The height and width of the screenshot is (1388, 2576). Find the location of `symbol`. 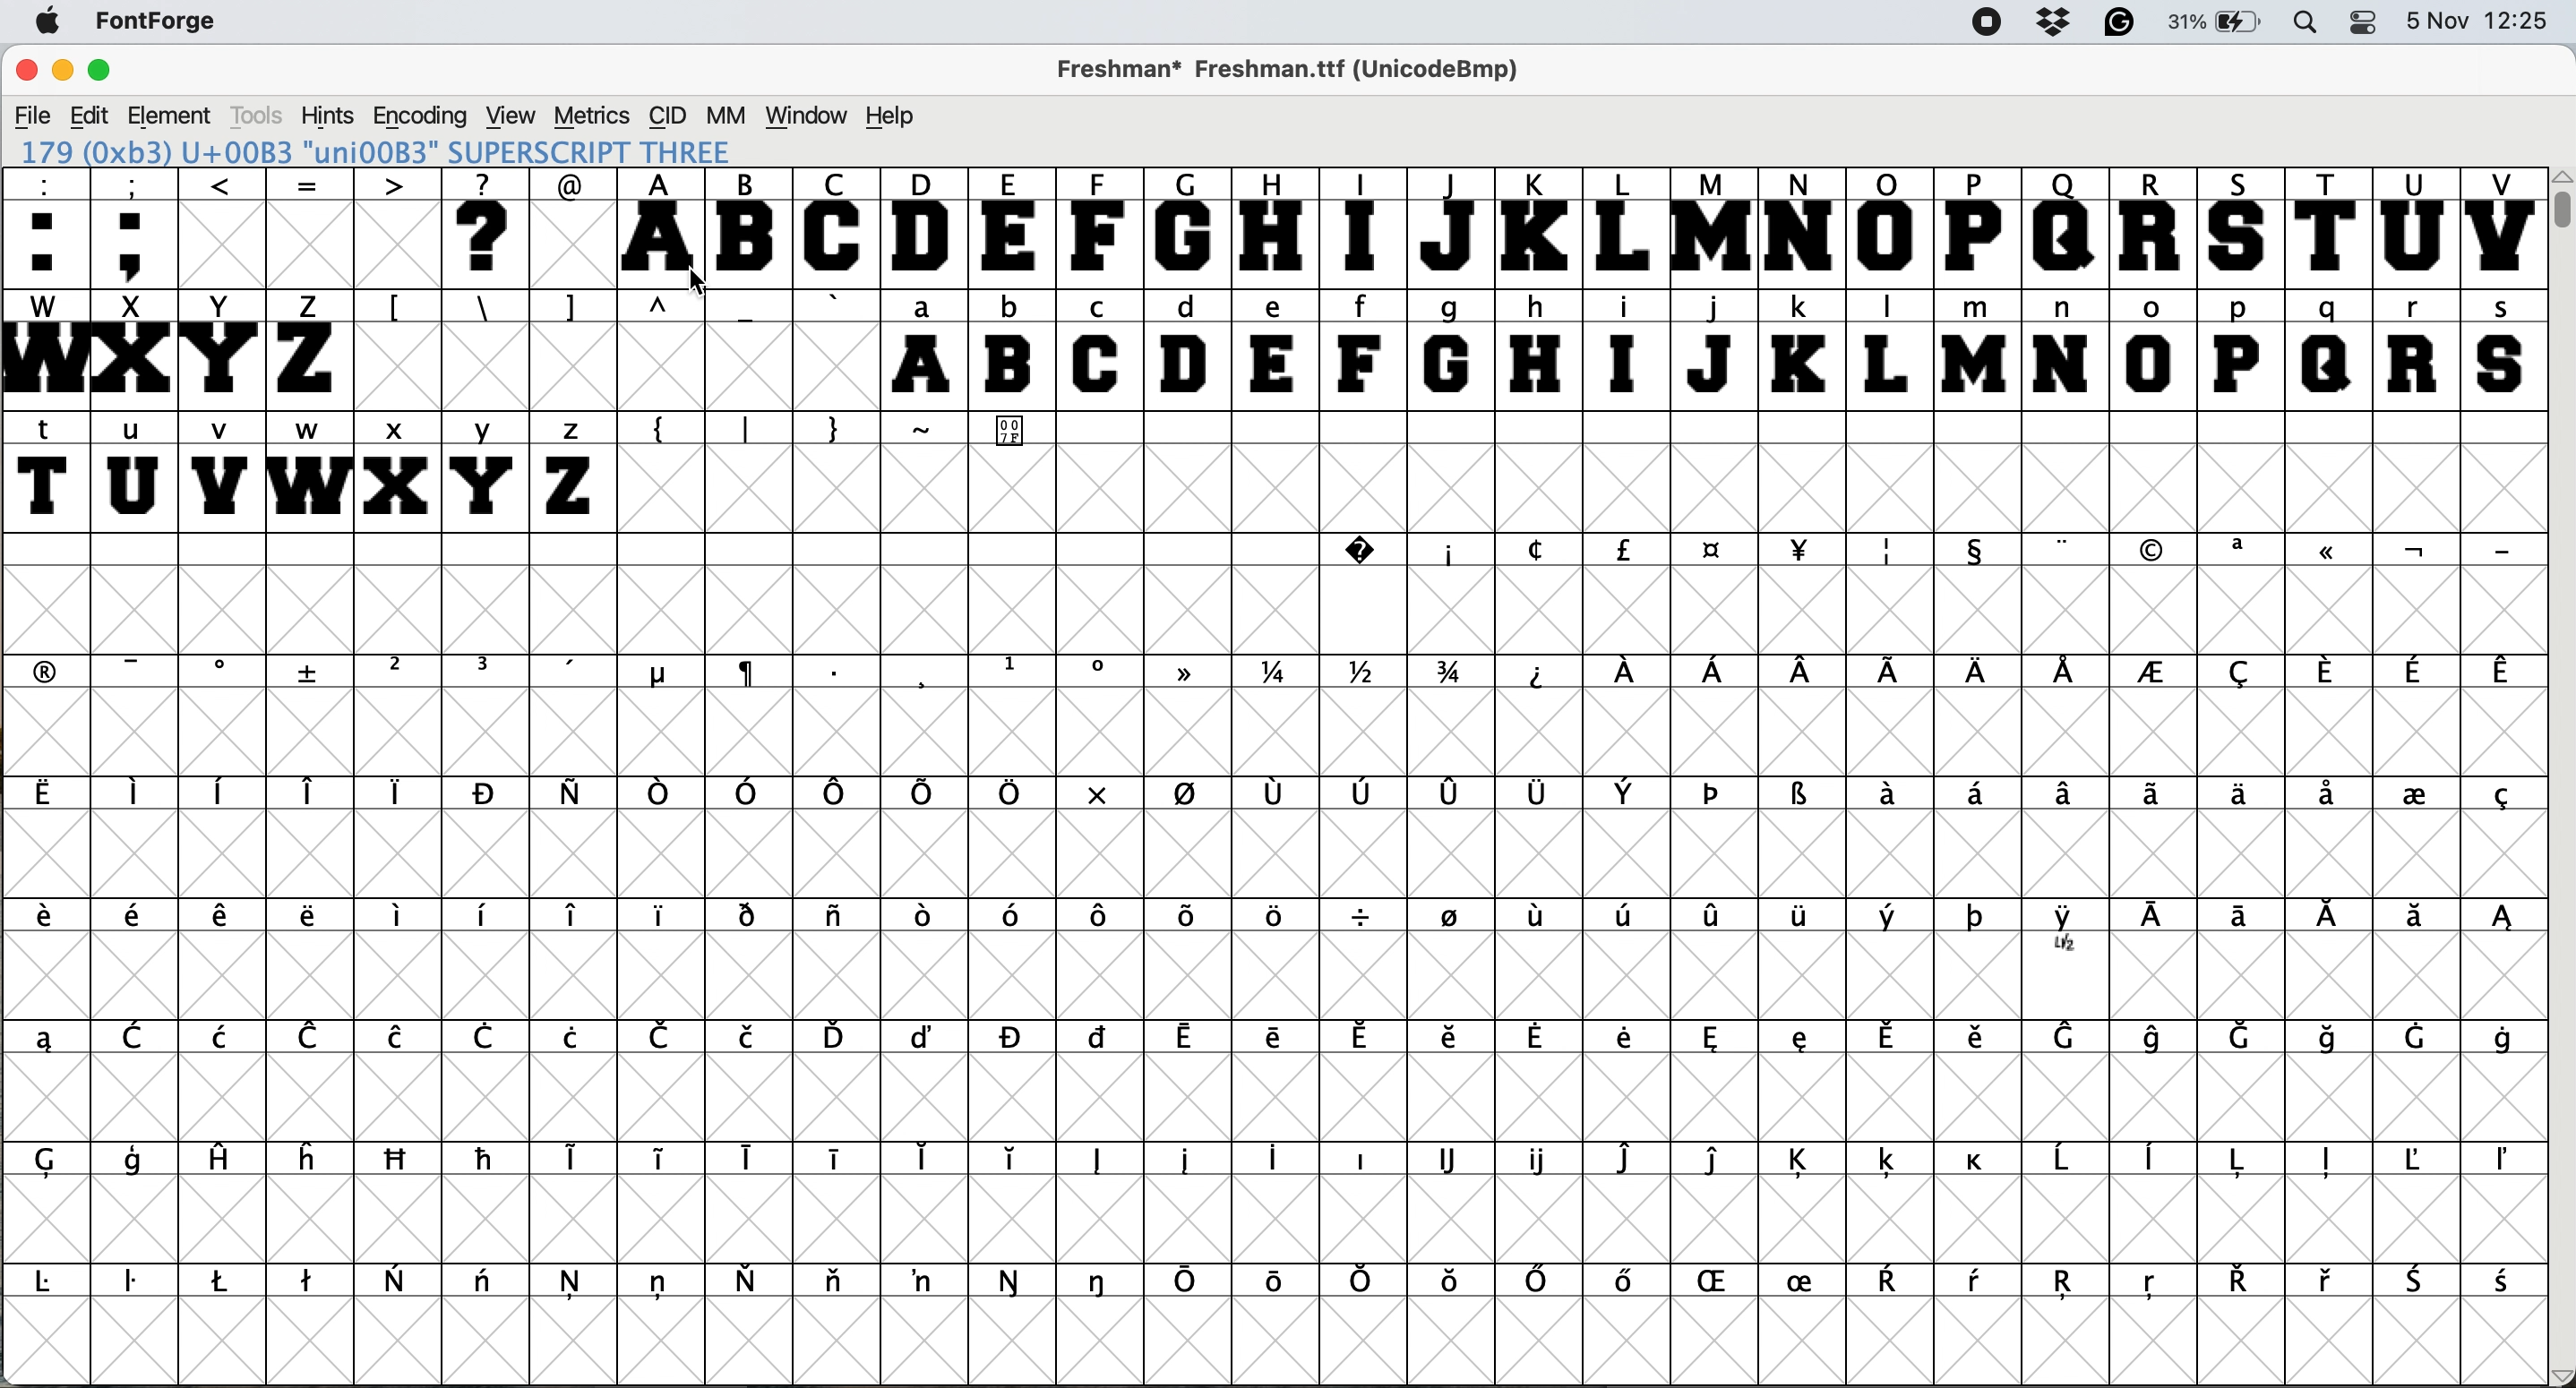

symbol is located at coordinates (1801, 547).